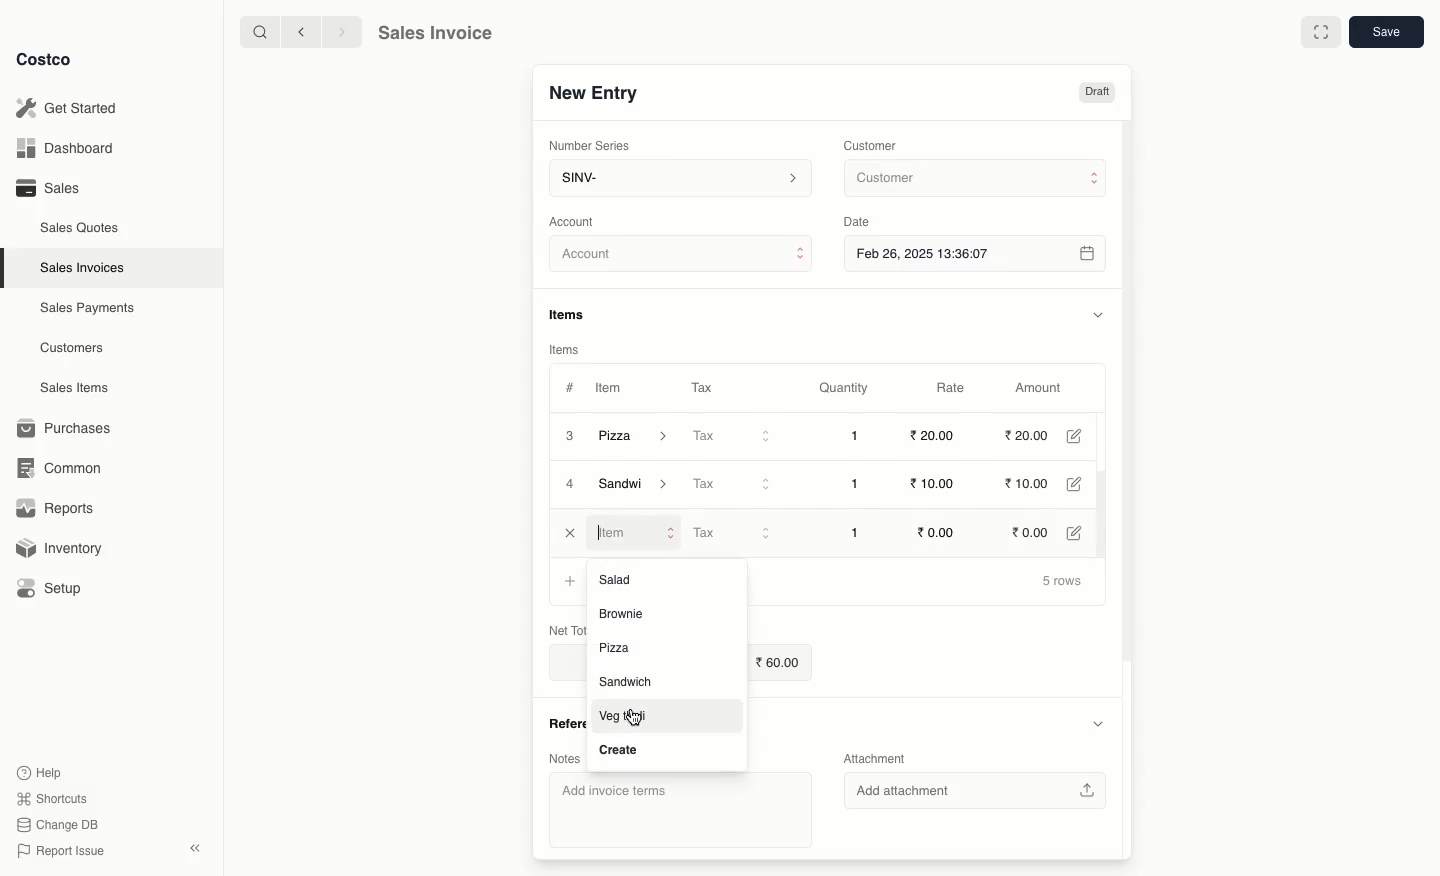 The width and height of the screenshot is (1440, 876). Describe the element at coordinates (341, 33) in the screenshot. I see `Forward` at that location.